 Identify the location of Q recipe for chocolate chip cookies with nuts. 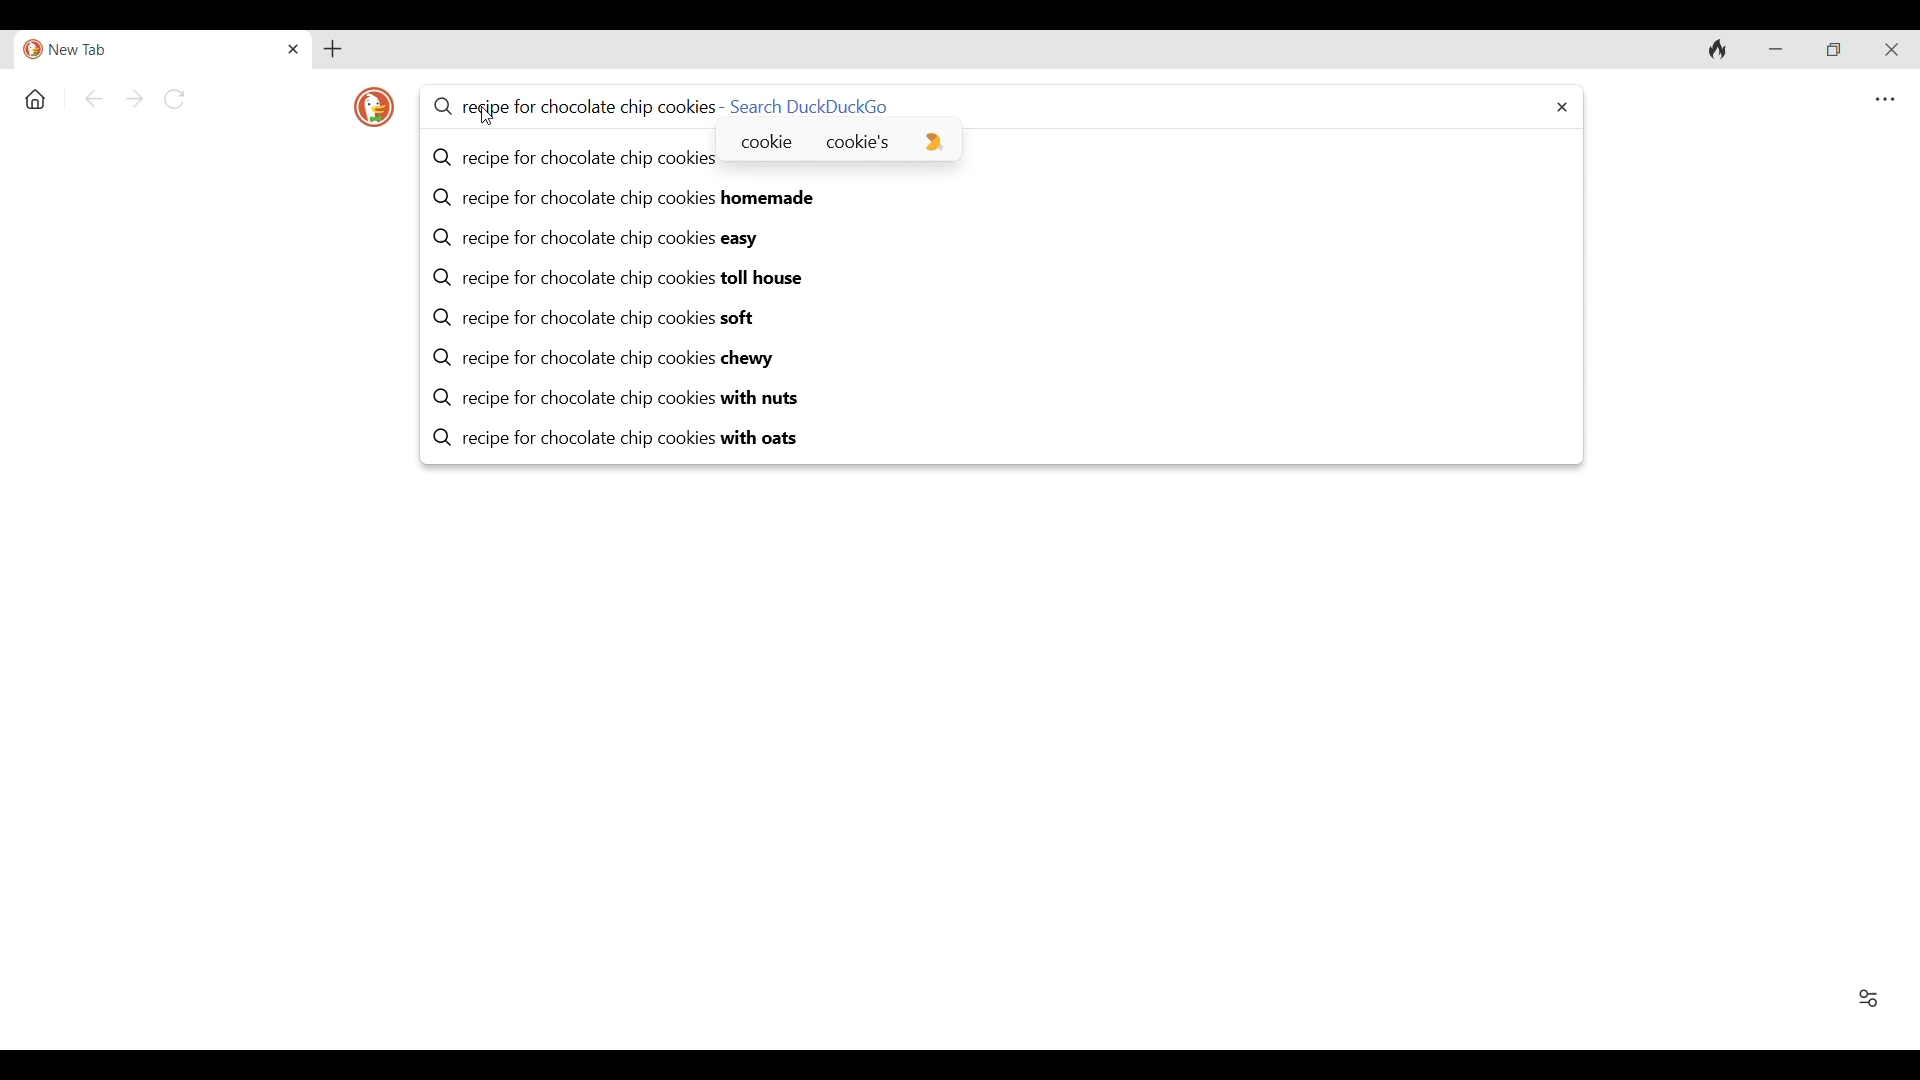
(1004, 399).